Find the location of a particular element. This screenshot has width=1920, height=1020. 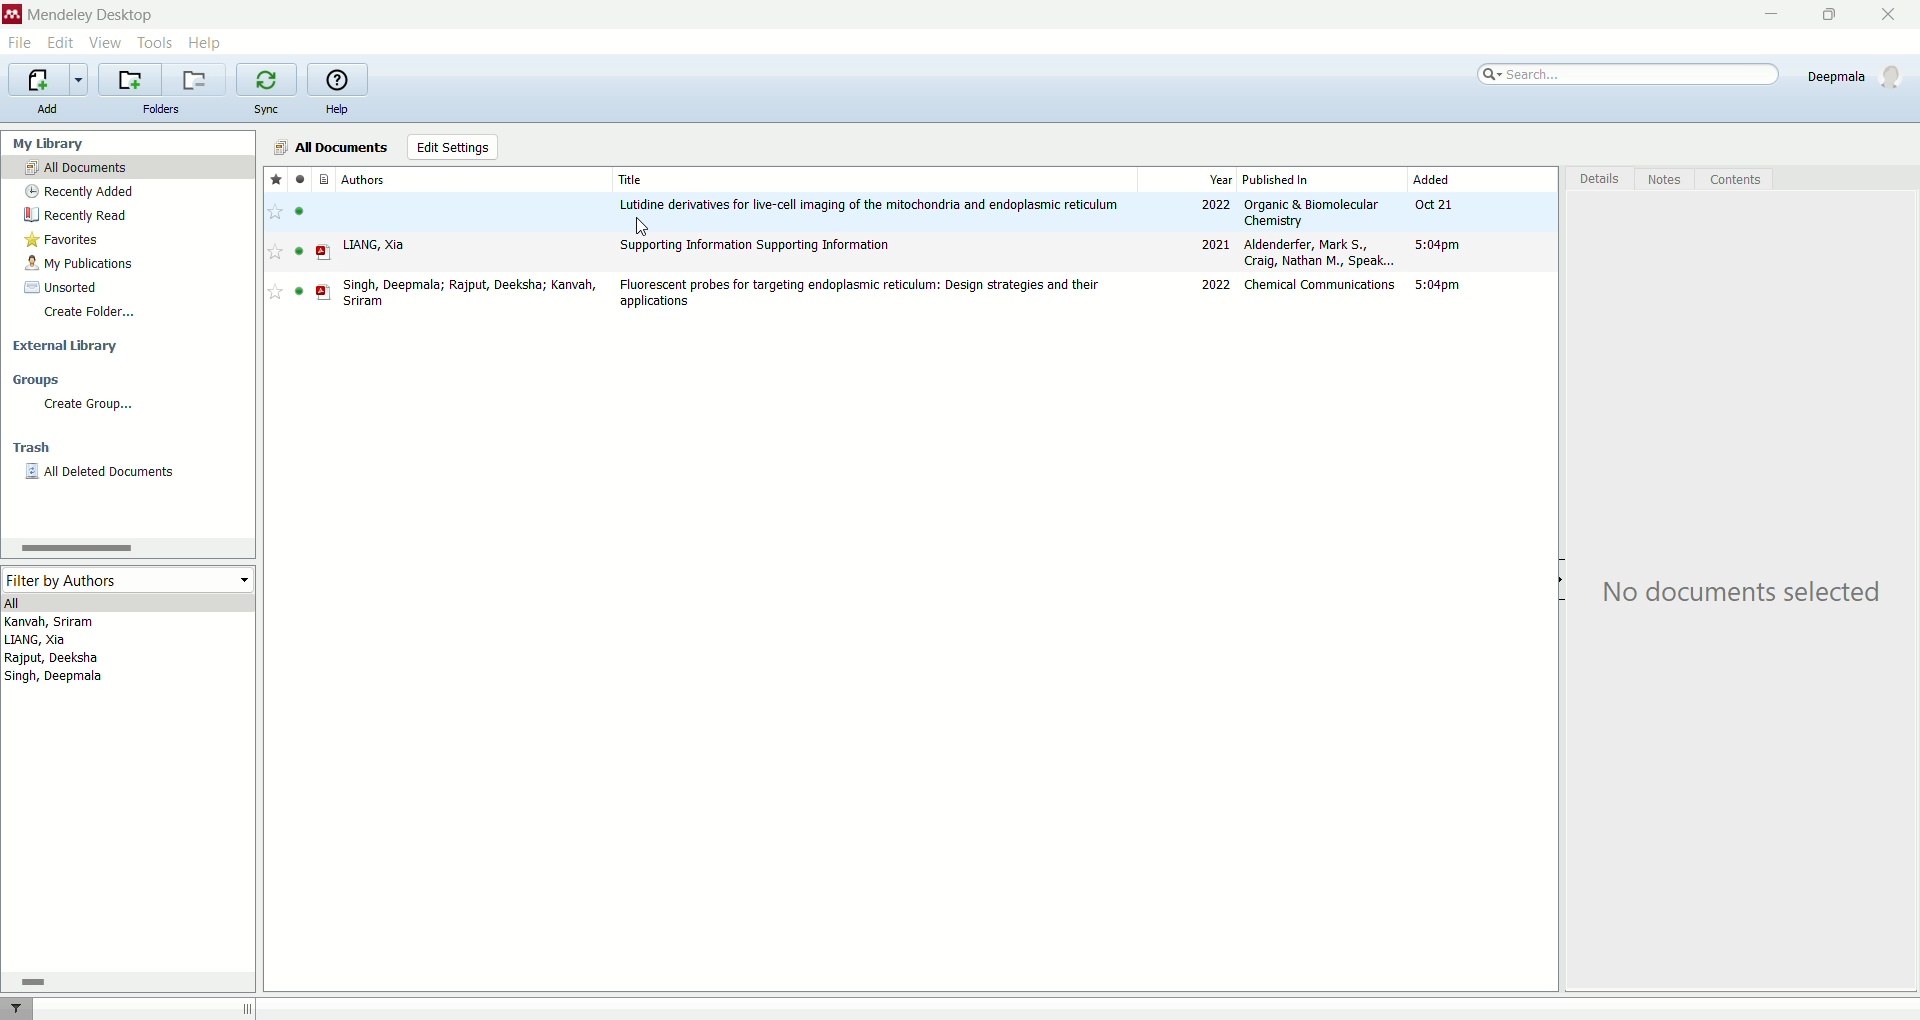

help is located at coordinates (337, 109).